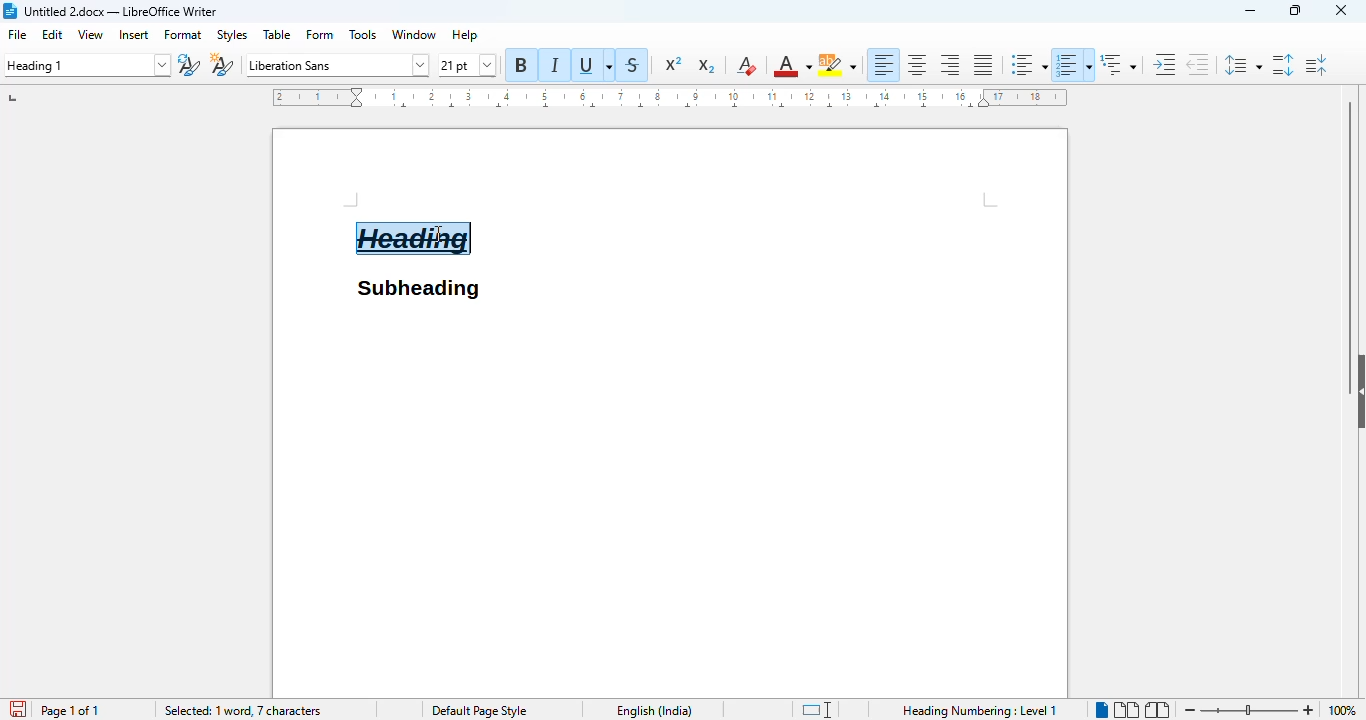 This screenshot has height=720, width=1366. Describe the element at coordinates (414, 239) in the screenshot. I see `hotkey (Ctrl+M) on selected text` at that location.